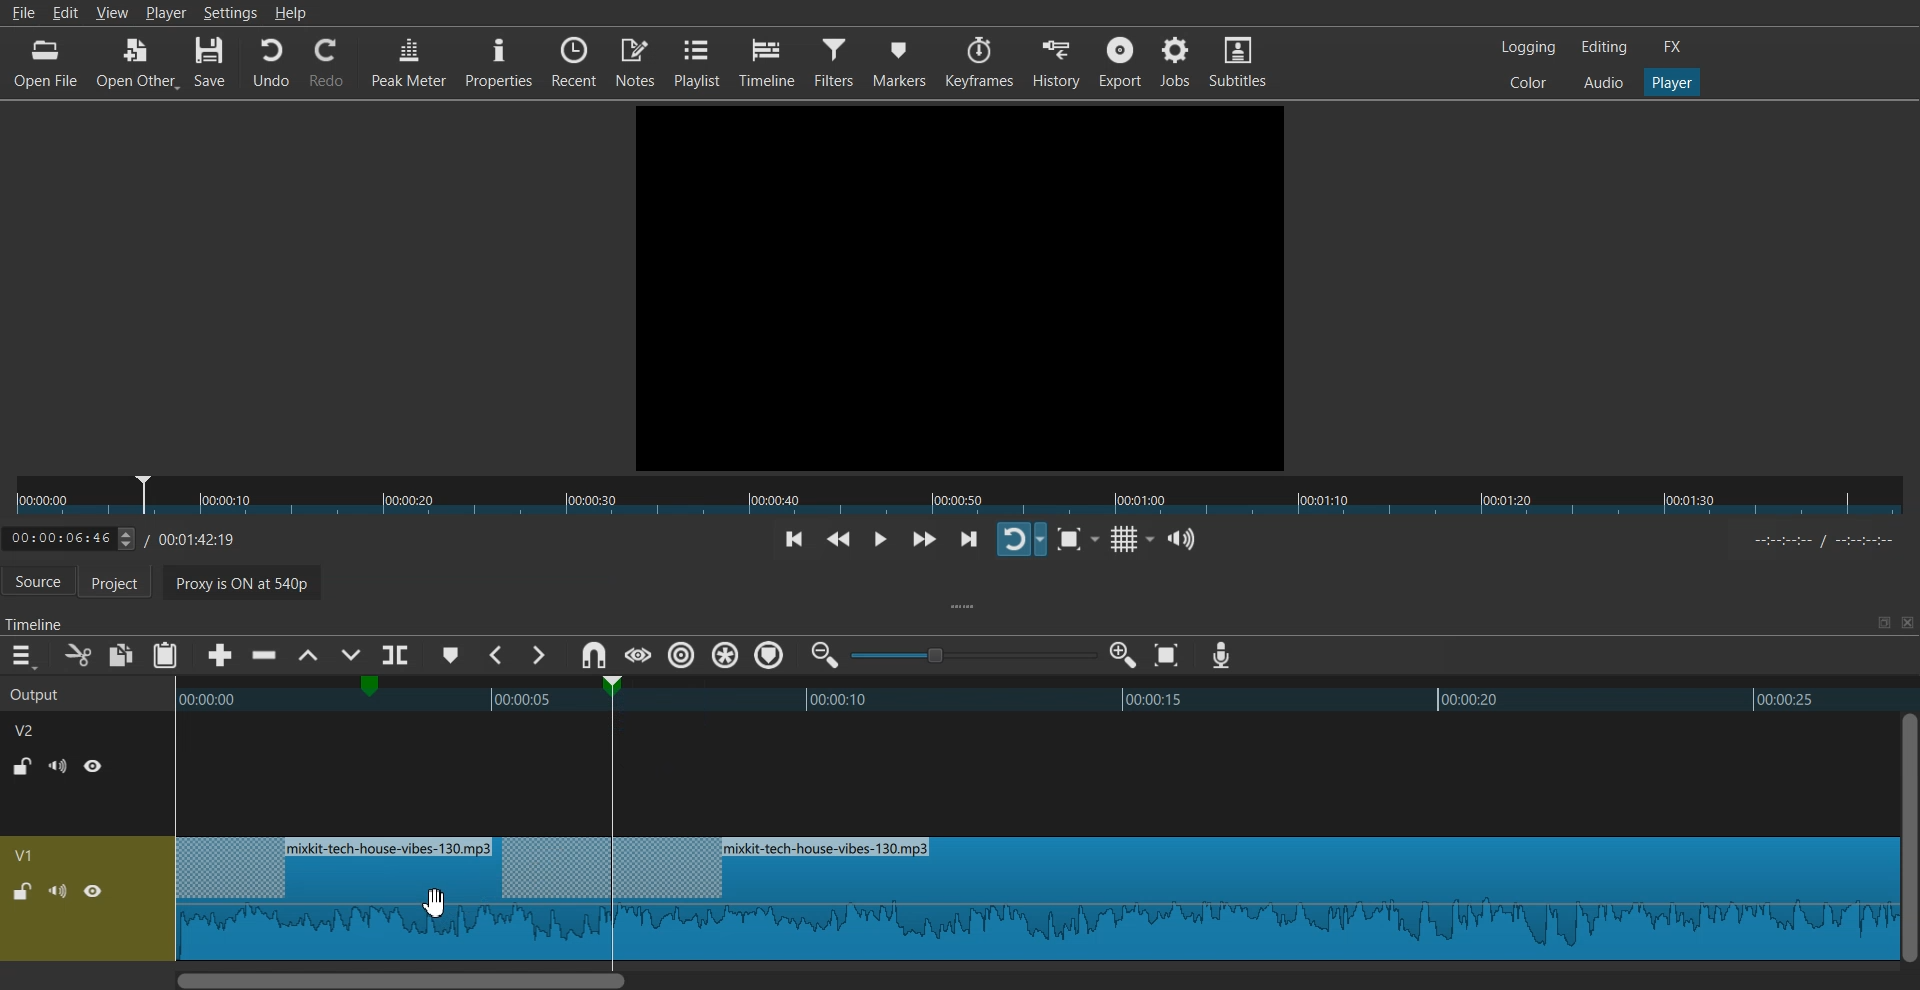 Image resolution: width=1920 pixels, height=990 pixels. What do you see at coordinates (48, 63) in the screenshot?
I see `Open File` at bounding box center [48, 63].